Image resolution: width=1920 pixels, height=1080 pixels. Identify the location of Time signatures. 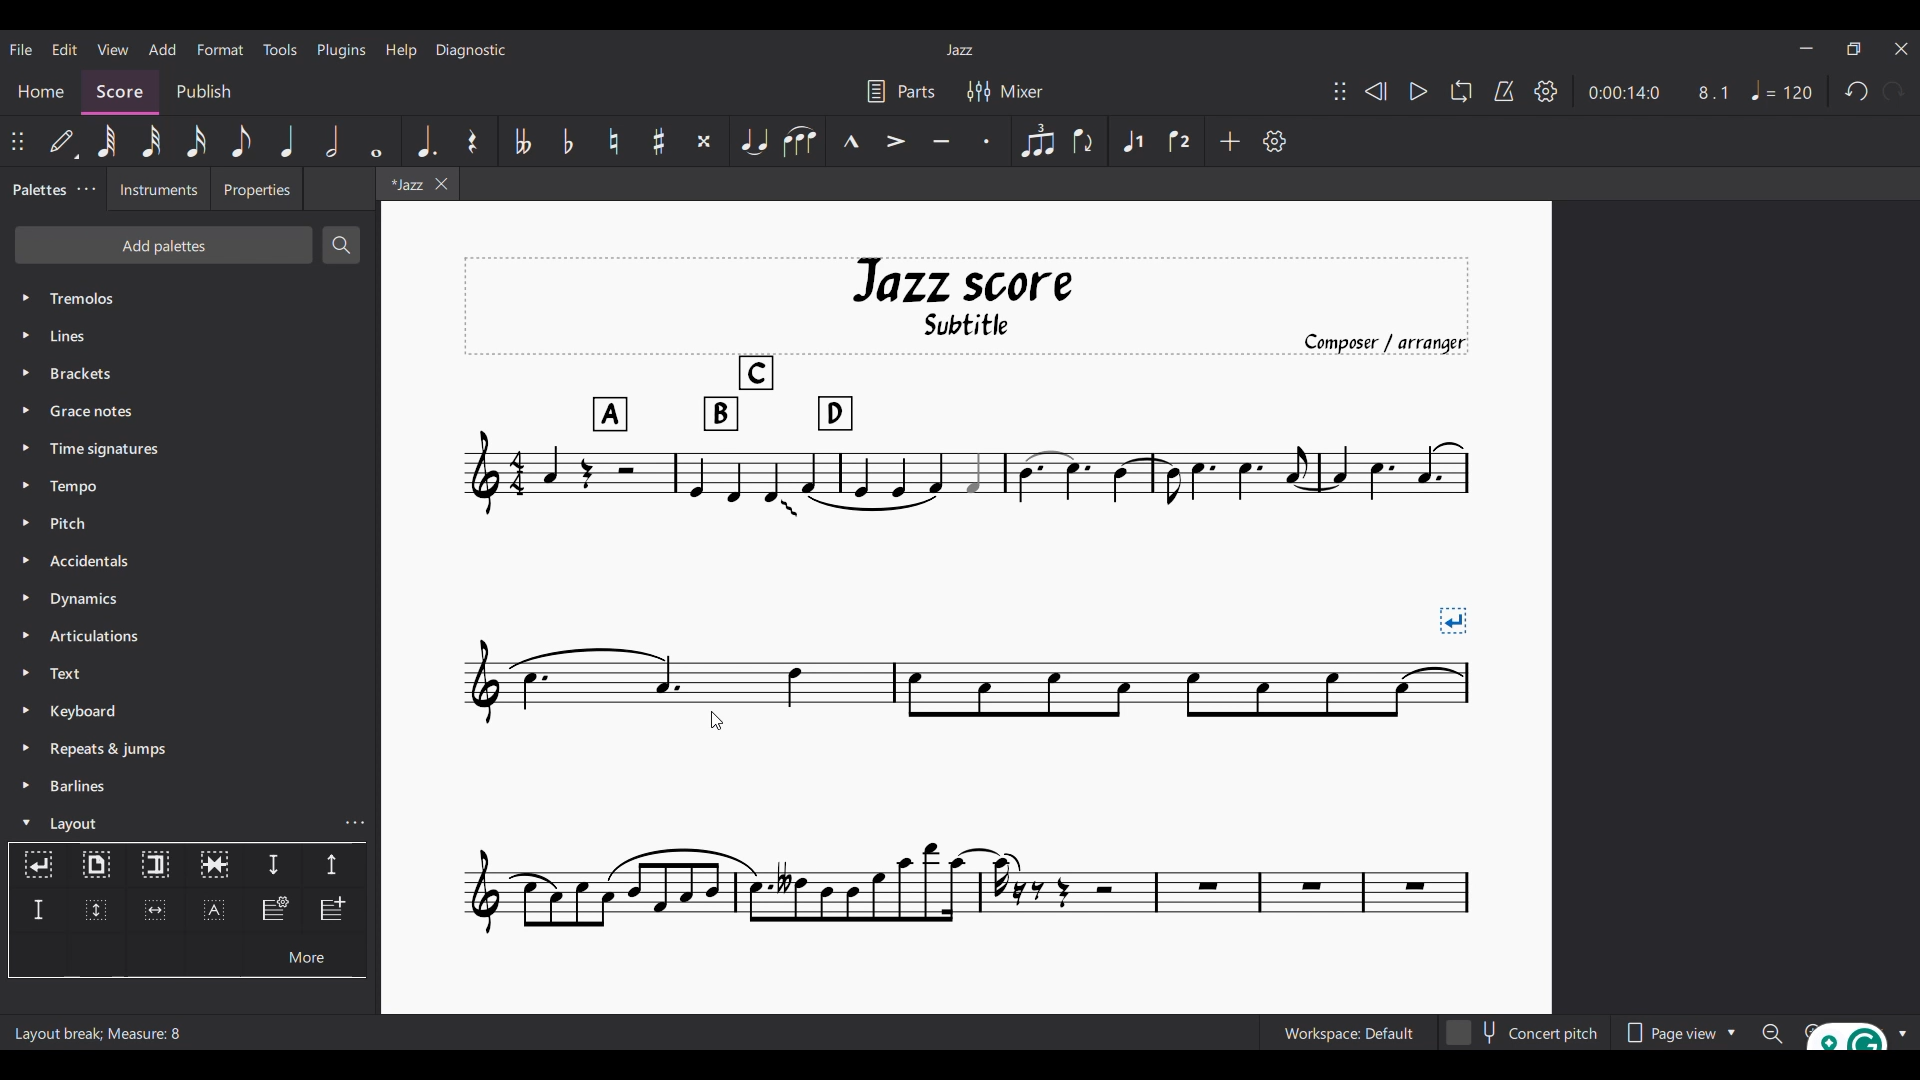
(190, 449).